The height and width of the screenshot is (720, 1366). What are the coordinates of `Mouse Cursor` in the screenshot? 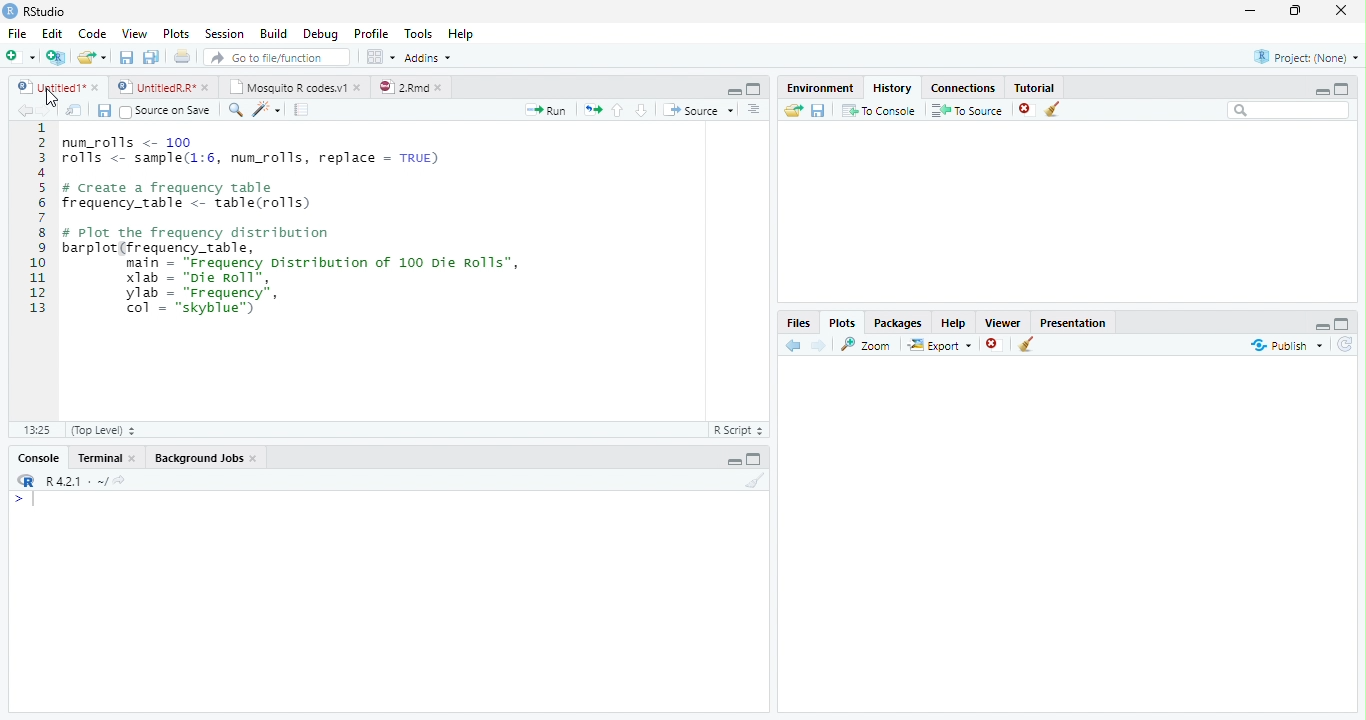 It's located at (56, 100).